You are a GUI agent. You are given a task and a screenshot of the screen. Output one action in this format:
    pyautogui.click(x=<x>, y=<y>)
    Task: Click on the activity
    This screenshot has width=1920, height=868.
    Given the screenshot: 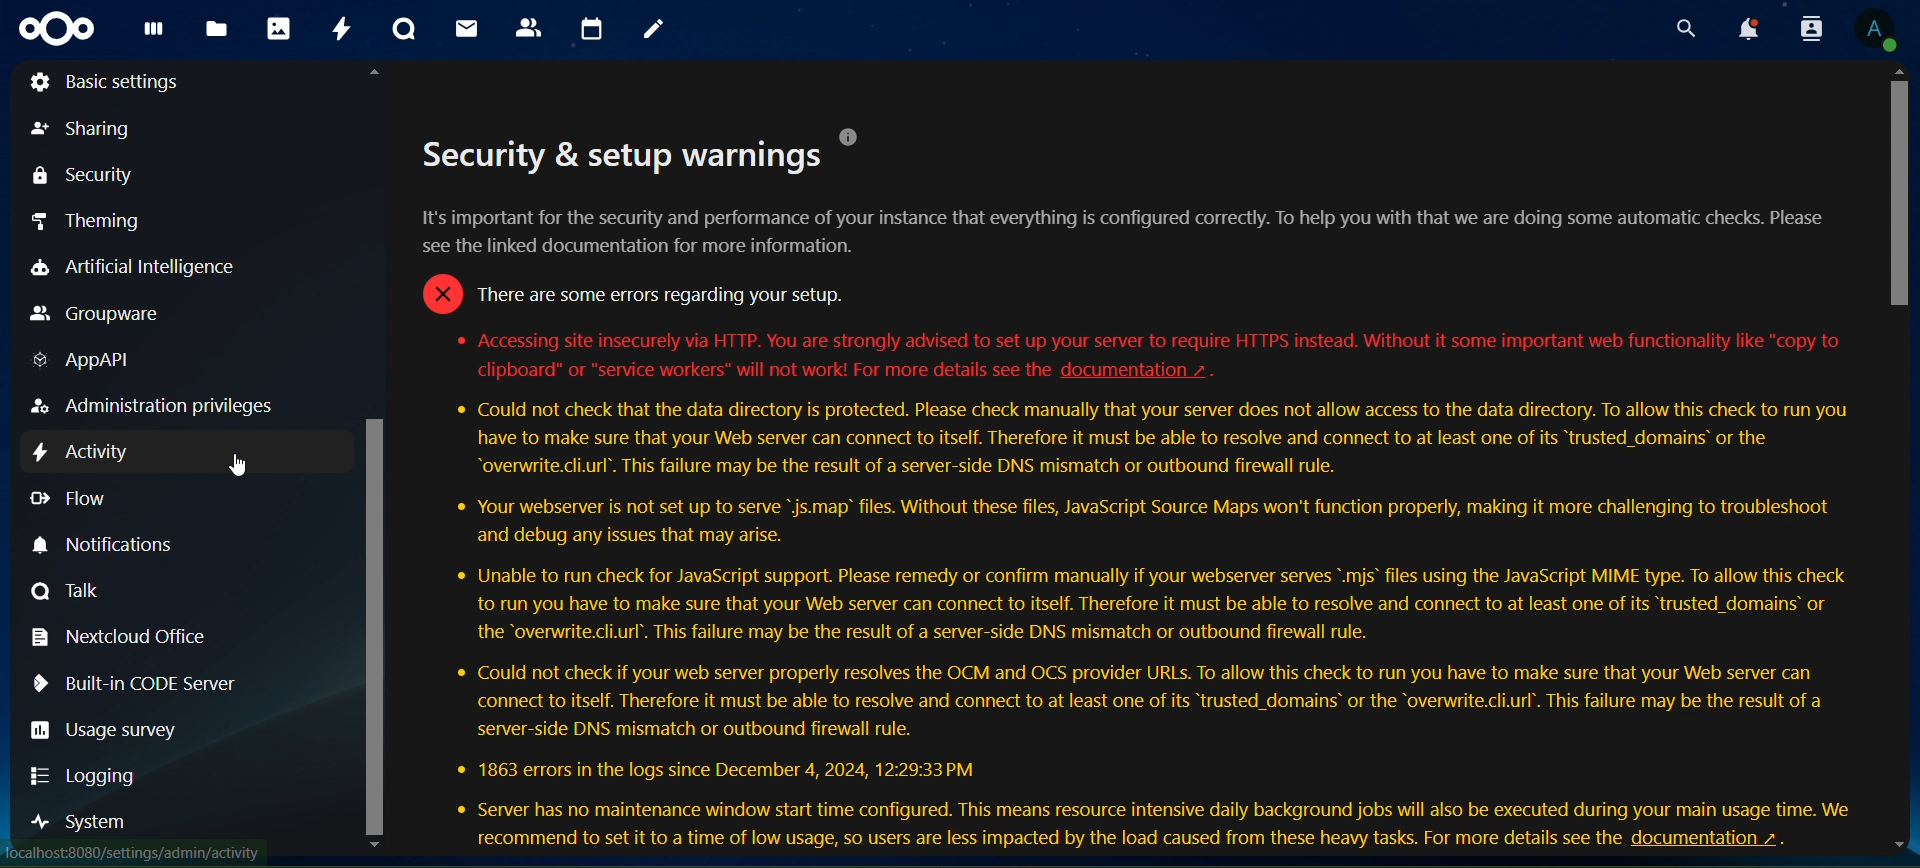 What is the action you would take?
    pyautogui.click(x=338, y=29)
    